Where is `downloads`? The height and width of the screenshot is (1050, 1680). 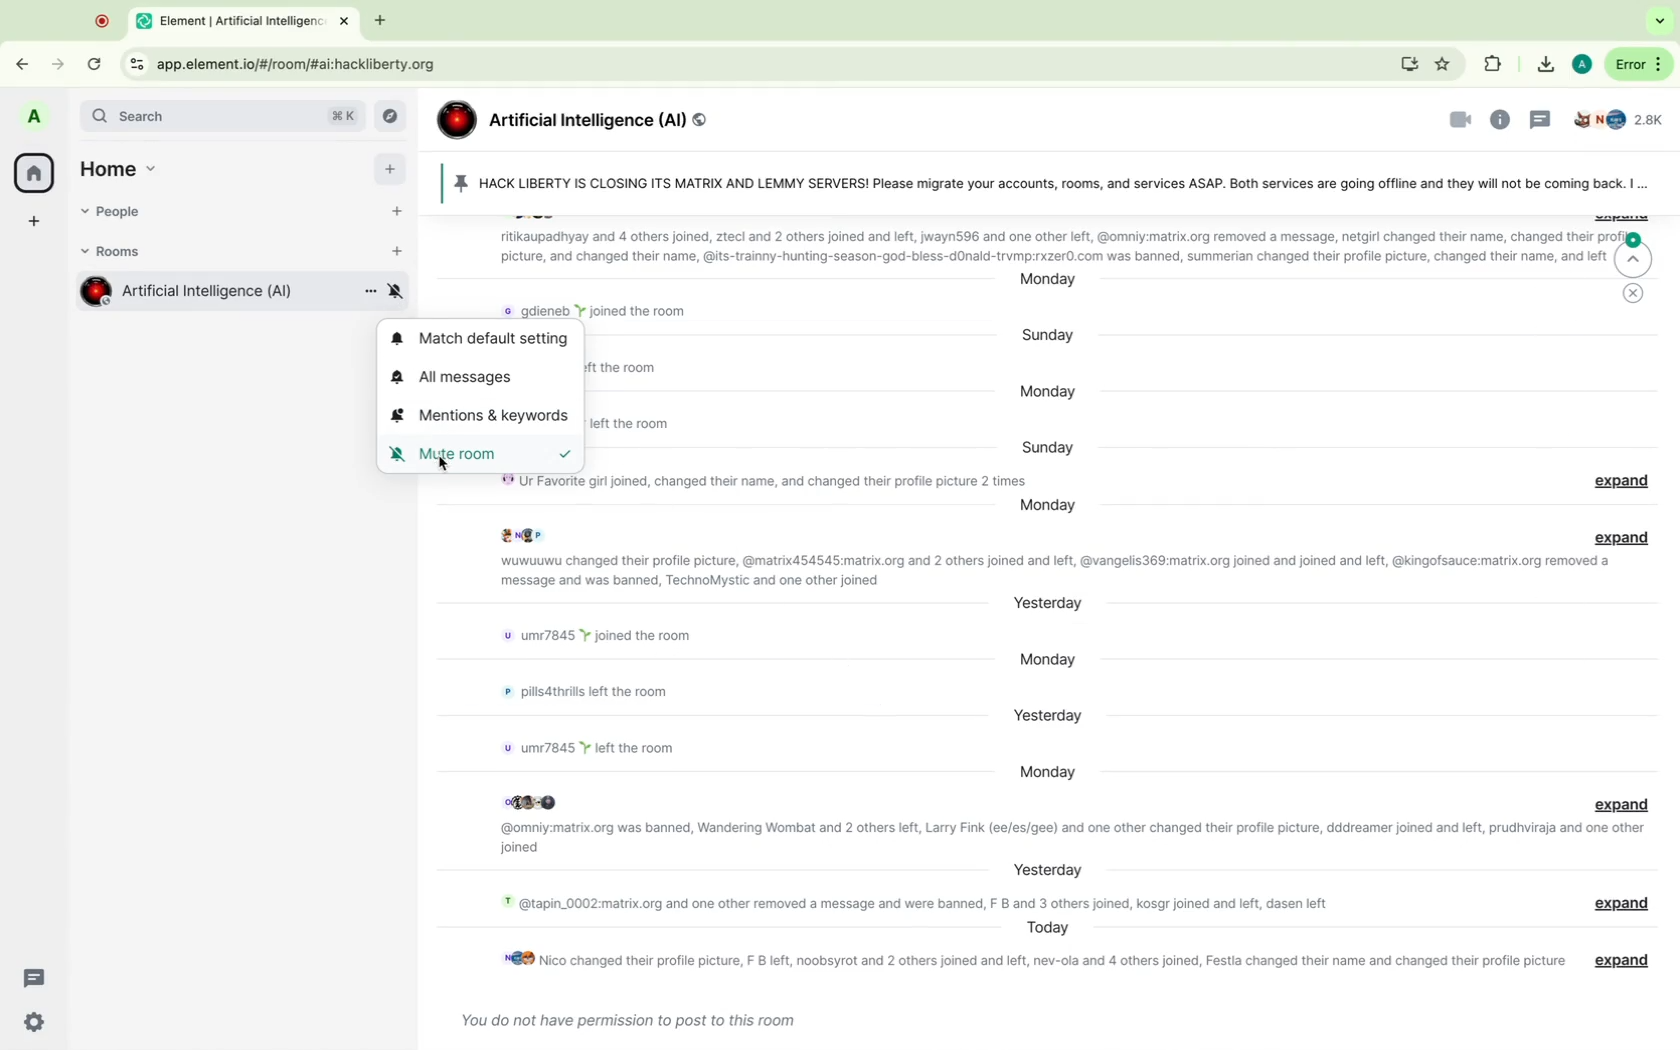
downloads is located at coordinates (1540, 62).